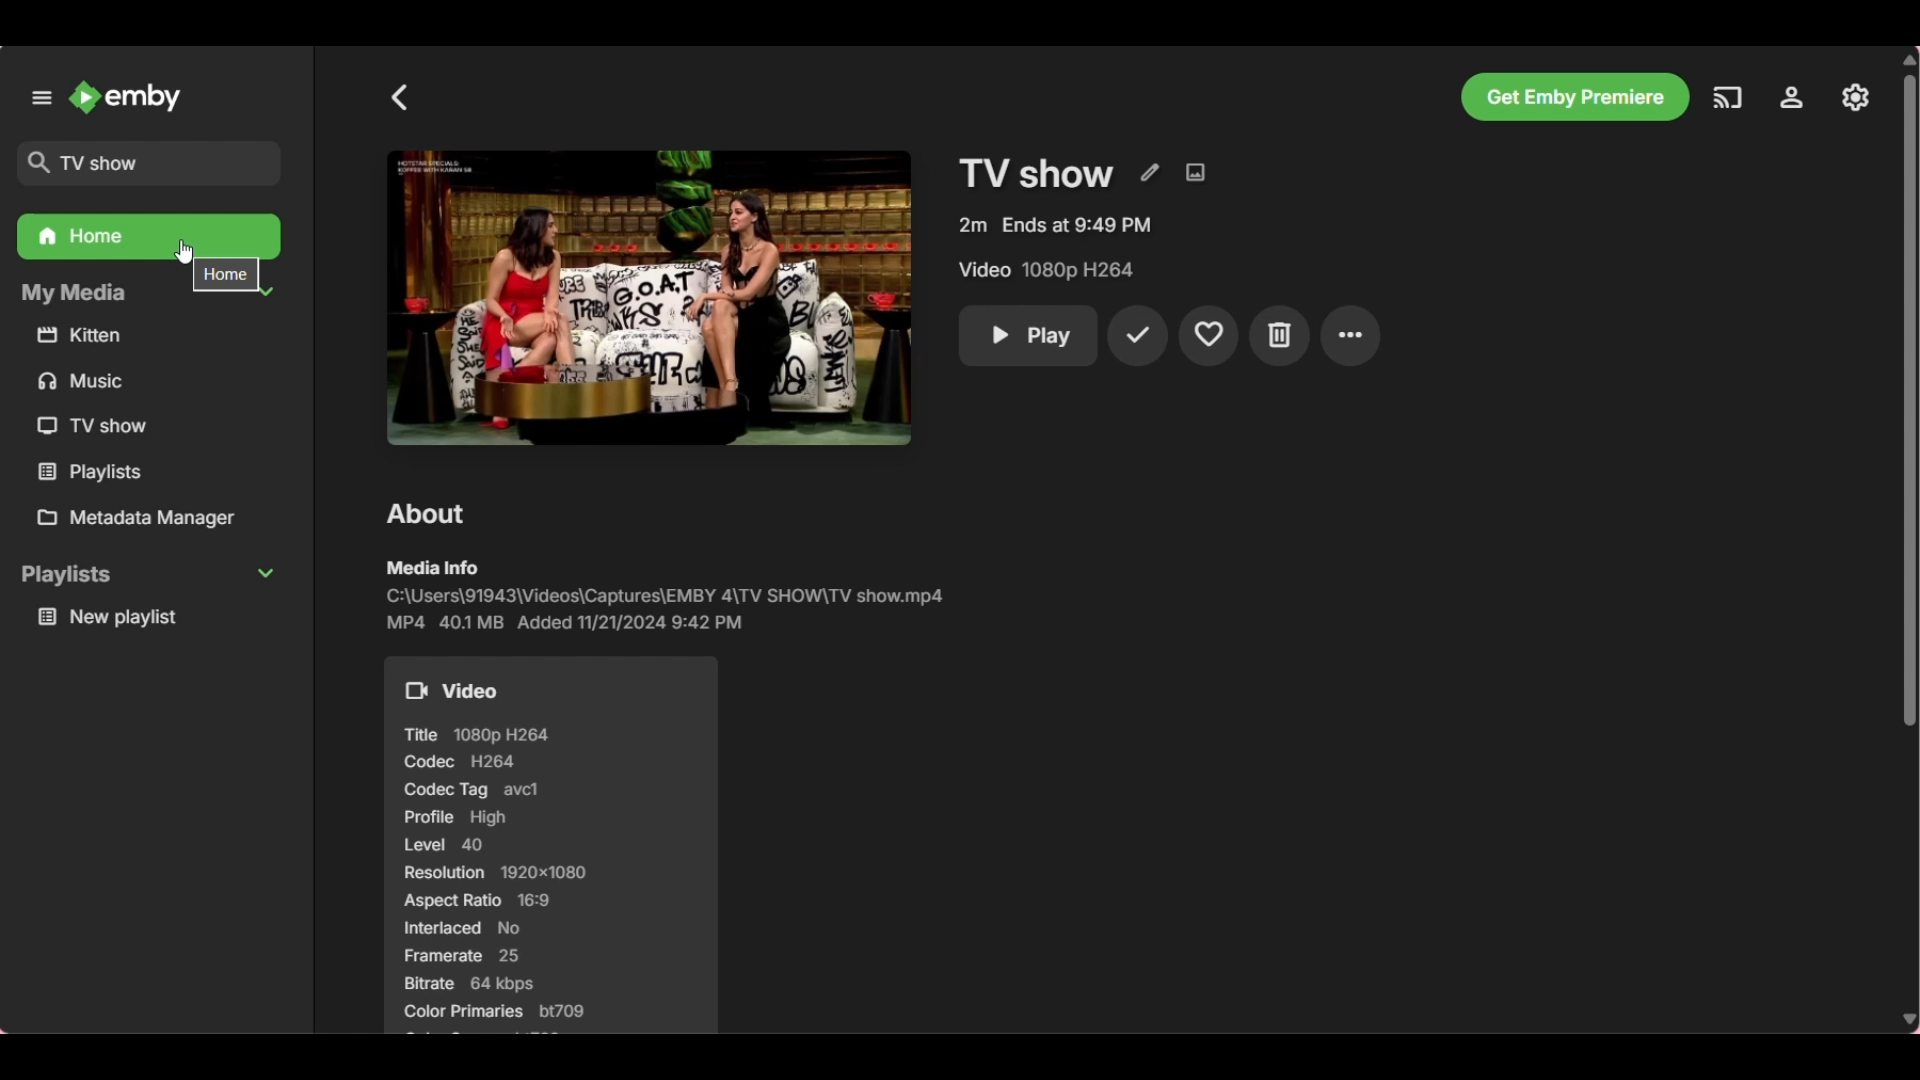 The width and height of the screenshot is (1920, 1080). What do you see at coordinates (542, 687) in the screenshot?
I see `Video` at bounding box center [542, 687].